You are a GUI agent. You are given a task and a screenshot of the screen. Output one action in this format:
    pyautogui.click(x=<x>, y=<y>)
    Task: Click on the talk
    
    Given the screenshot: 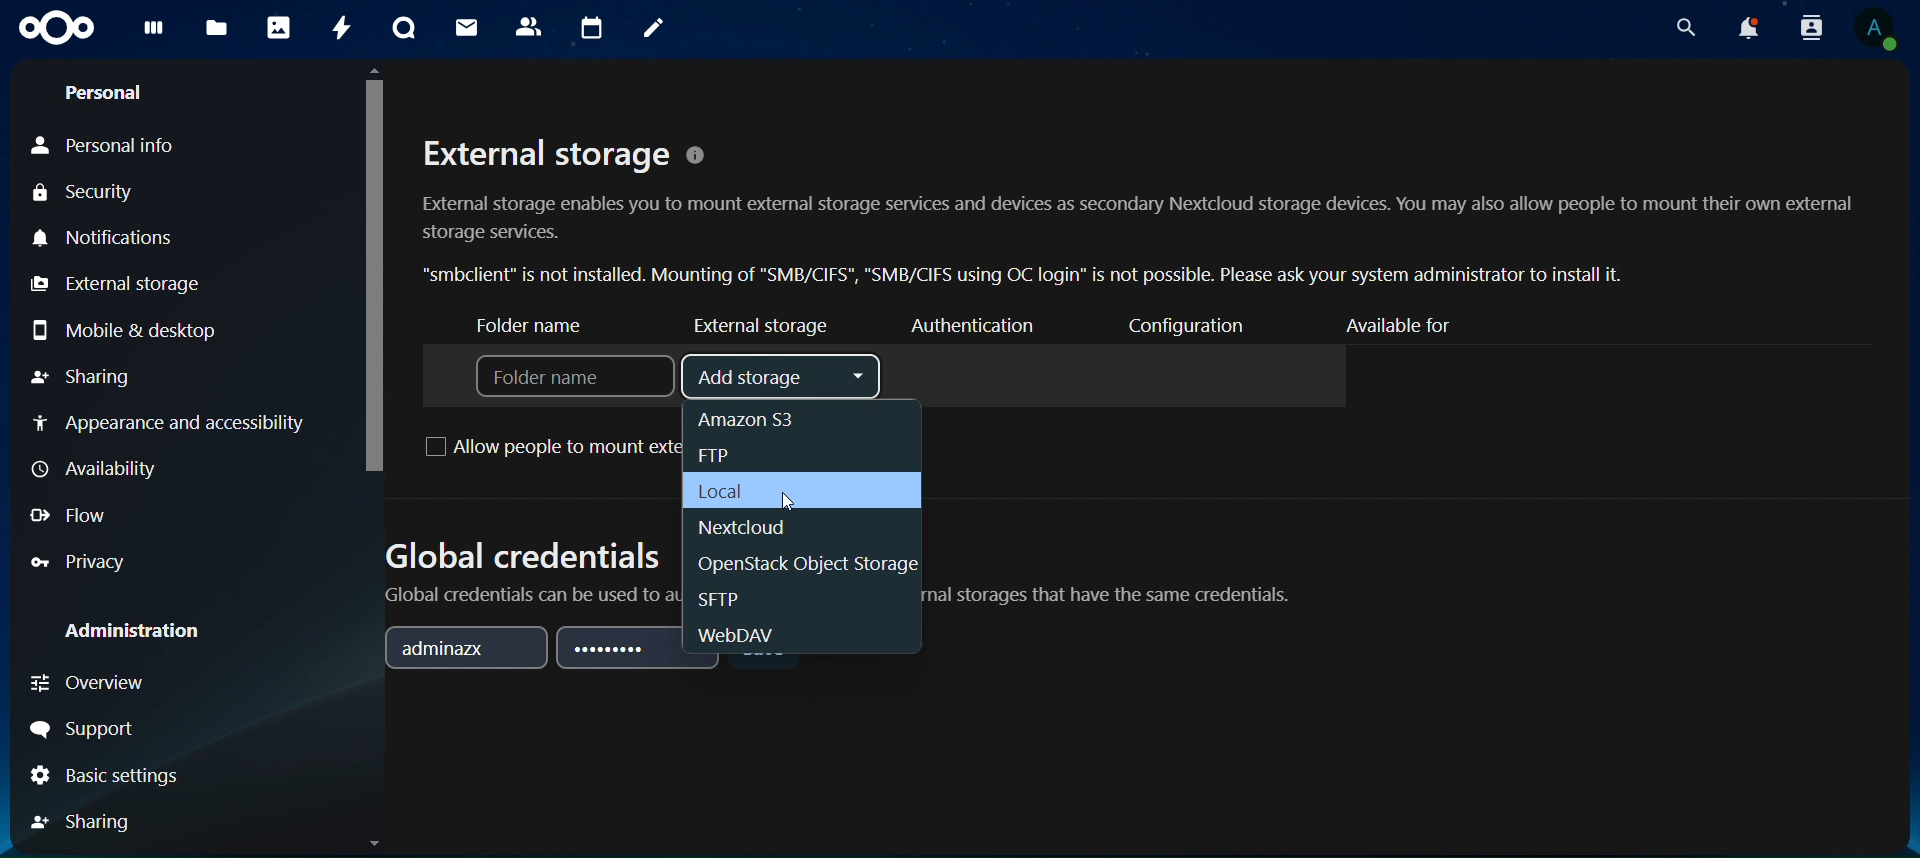 What is the action you would take?
    pyautogui.click(x=406, y=28)
    